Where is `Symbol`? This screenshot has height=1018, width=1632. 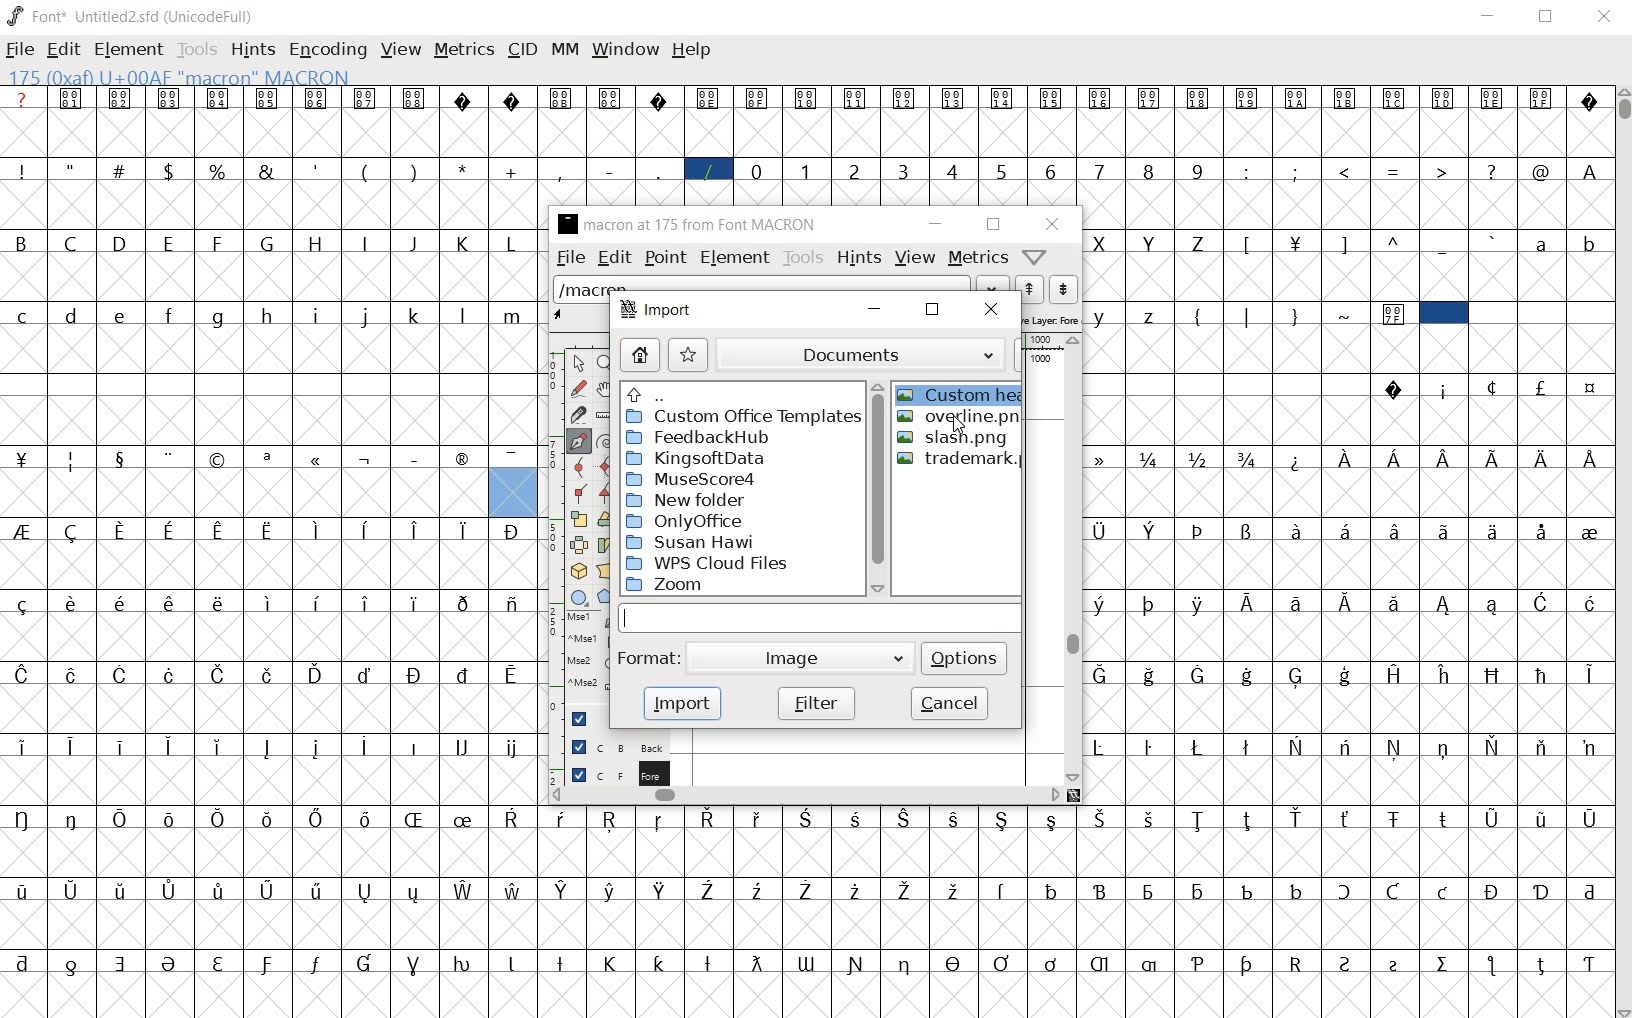
Symbol is located at coordinates (1587, 746).